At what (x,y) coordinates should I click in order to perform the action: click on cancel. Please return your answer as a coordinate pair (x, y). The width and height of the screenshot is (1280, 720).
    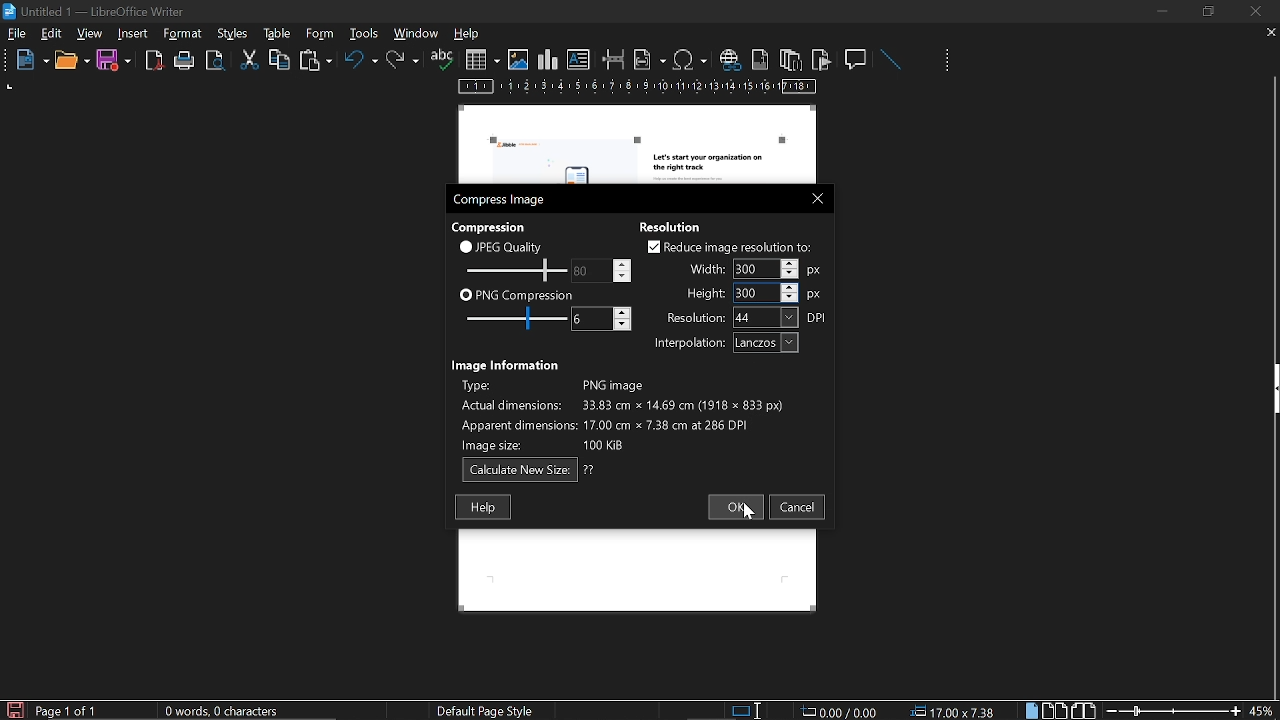
    Looking at the image, I should click on (798, 507).